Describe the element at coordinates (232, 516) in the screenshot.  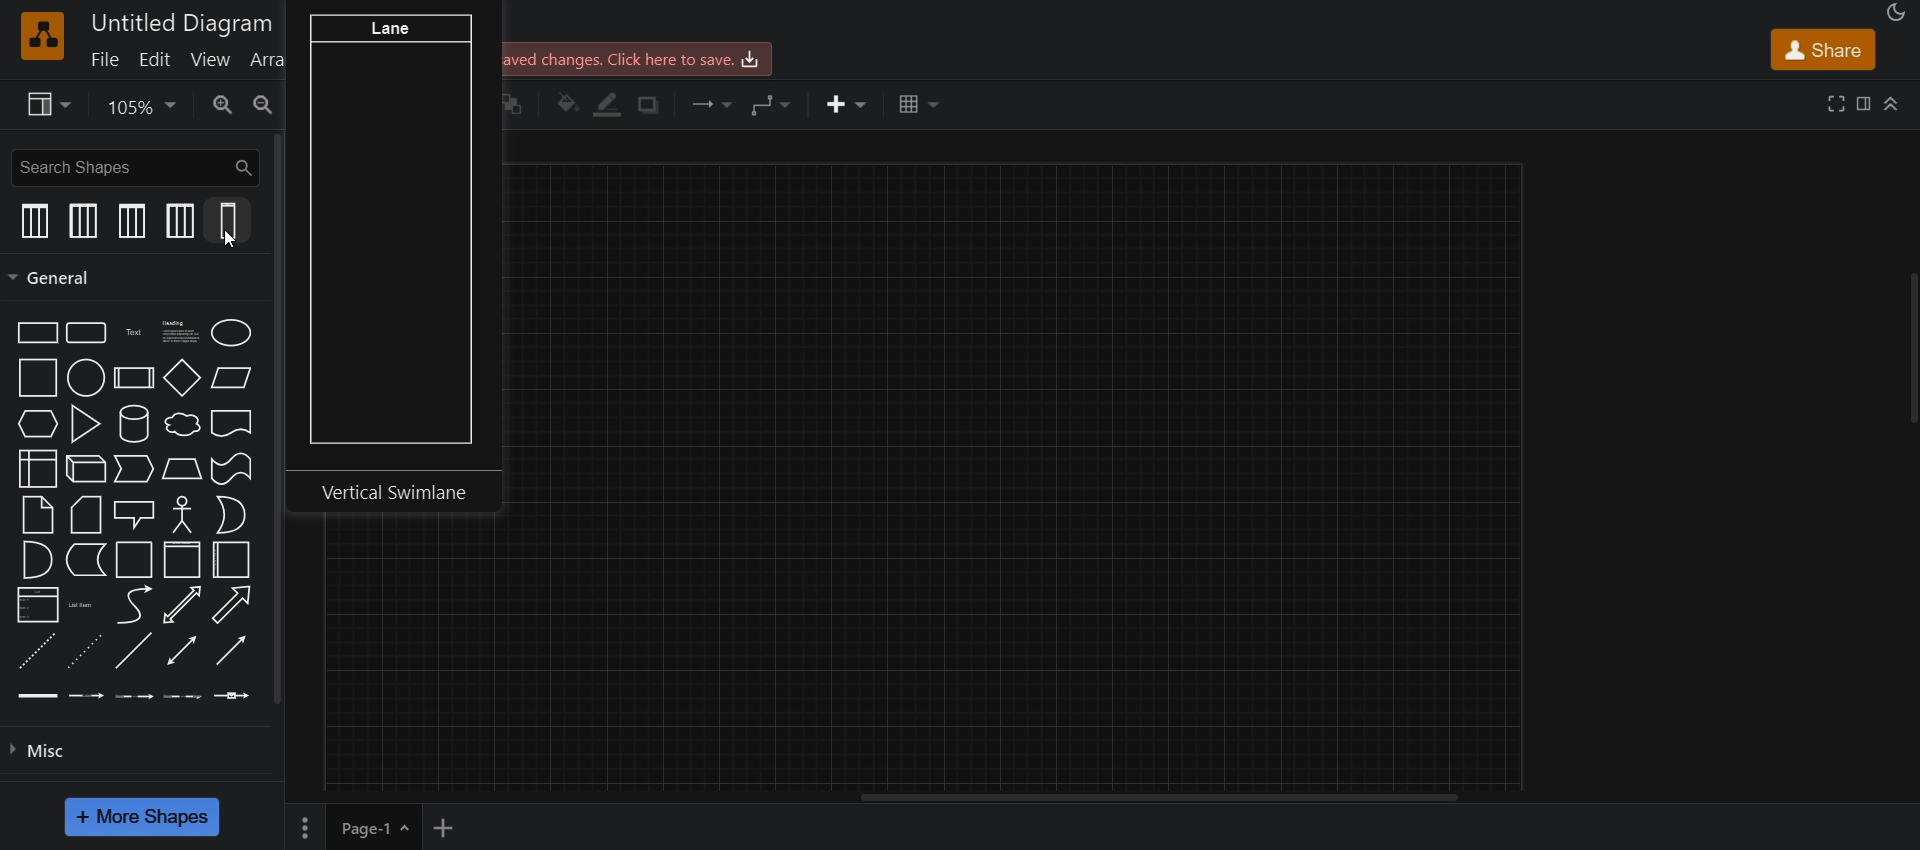
I see `or` at that location.